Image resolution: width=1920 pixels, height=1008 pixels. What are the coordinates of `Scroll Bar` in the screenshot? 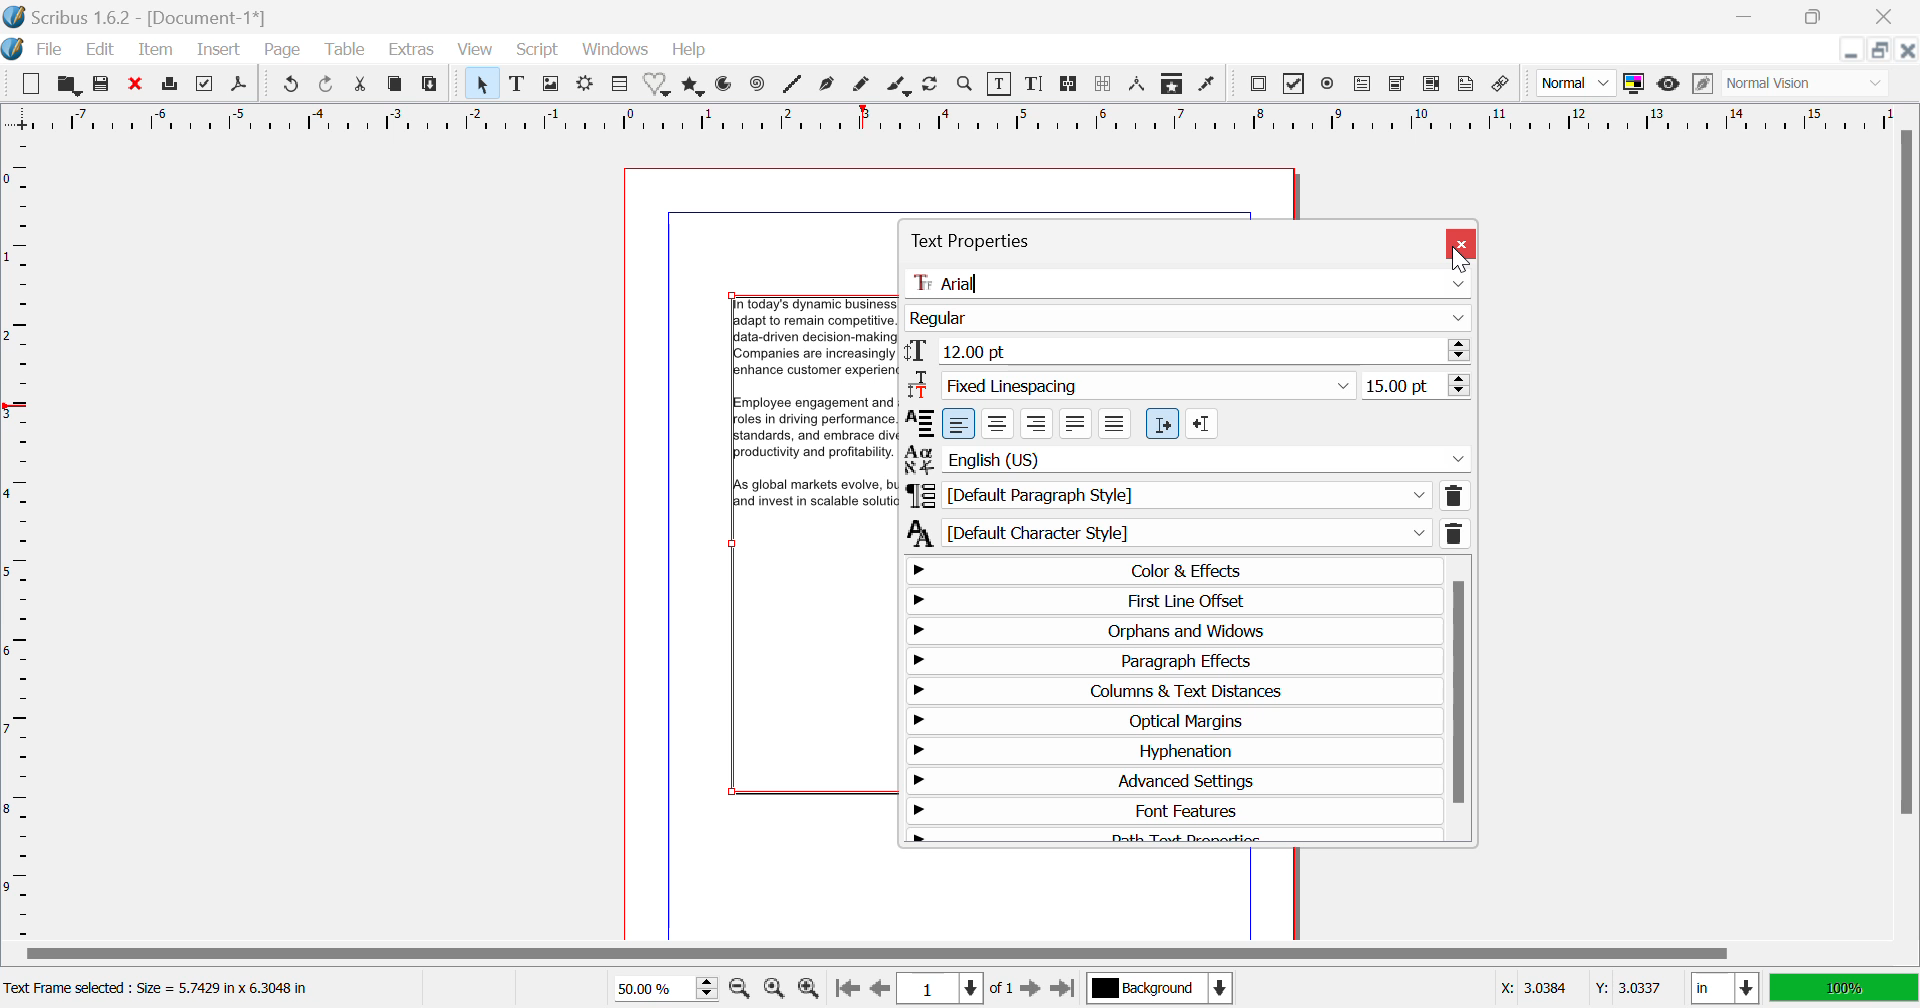 It's located at (1904, 531).